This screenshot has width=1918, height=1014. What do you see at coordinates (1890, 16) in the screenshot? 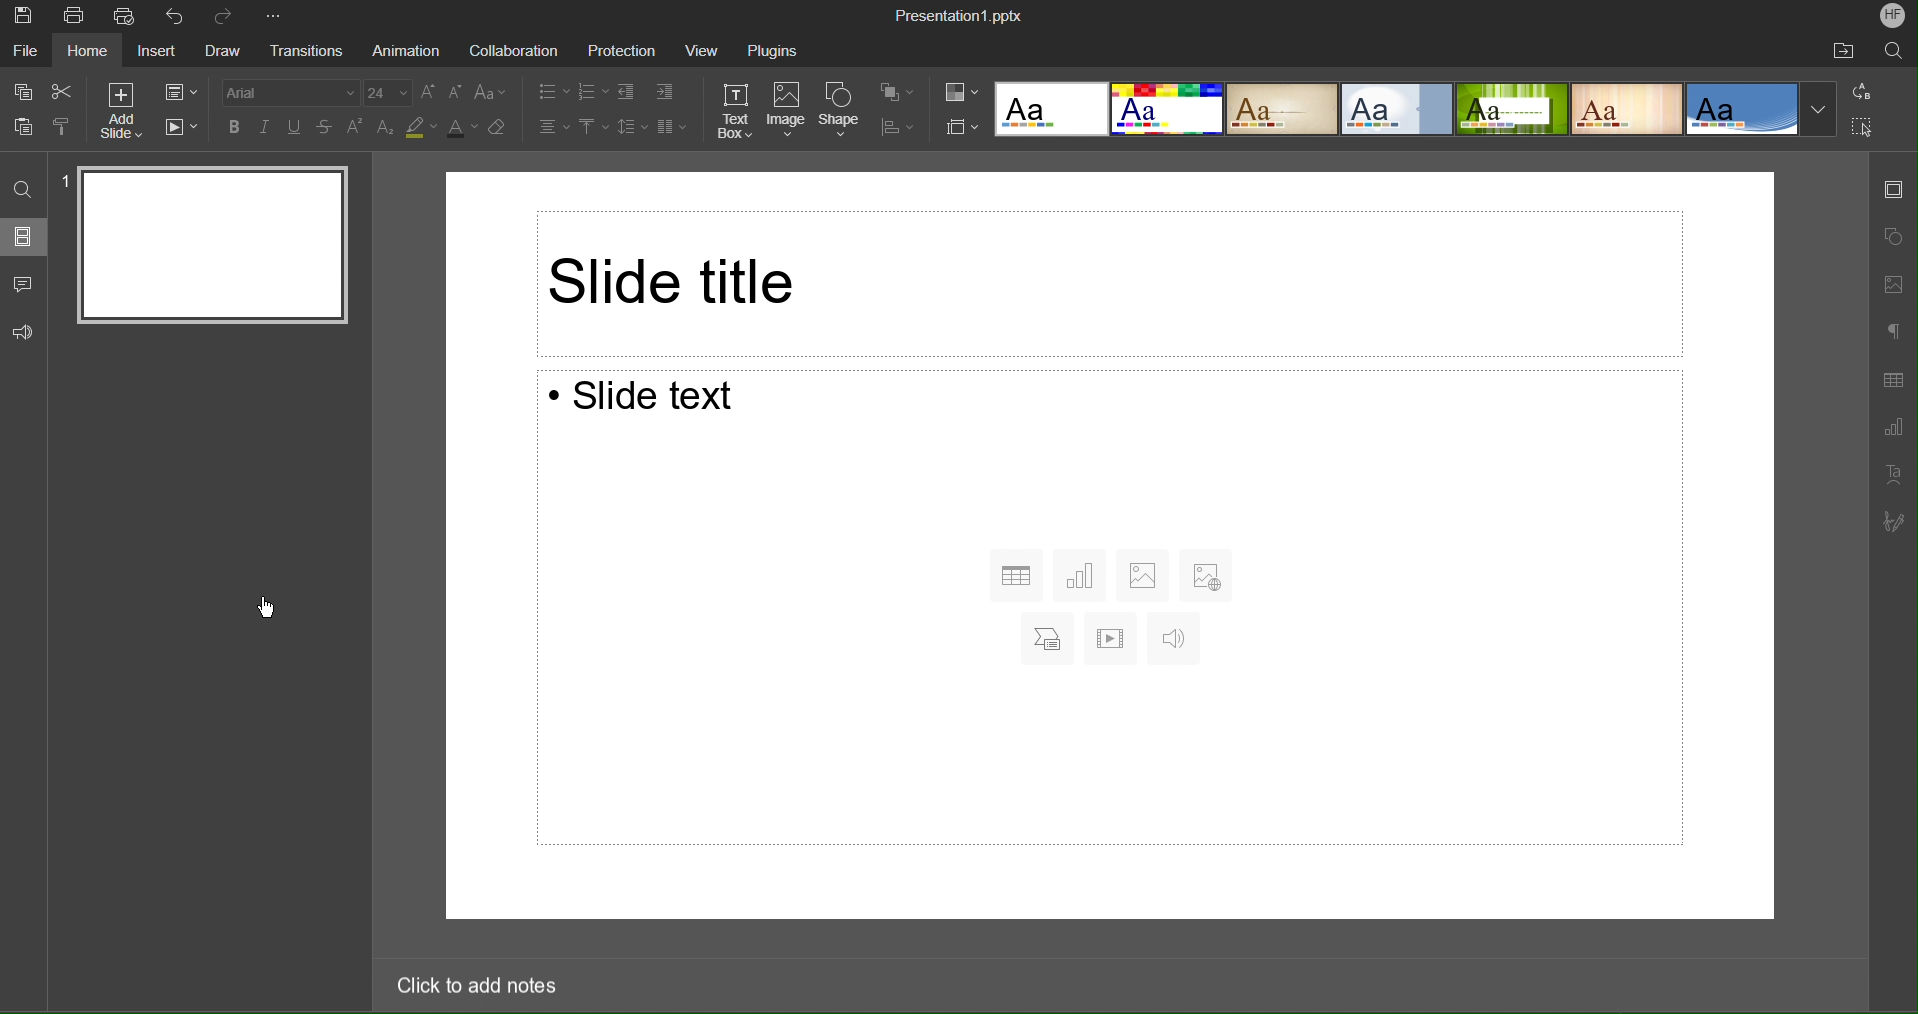
I see `Account` at bounding box center [1890, 16].